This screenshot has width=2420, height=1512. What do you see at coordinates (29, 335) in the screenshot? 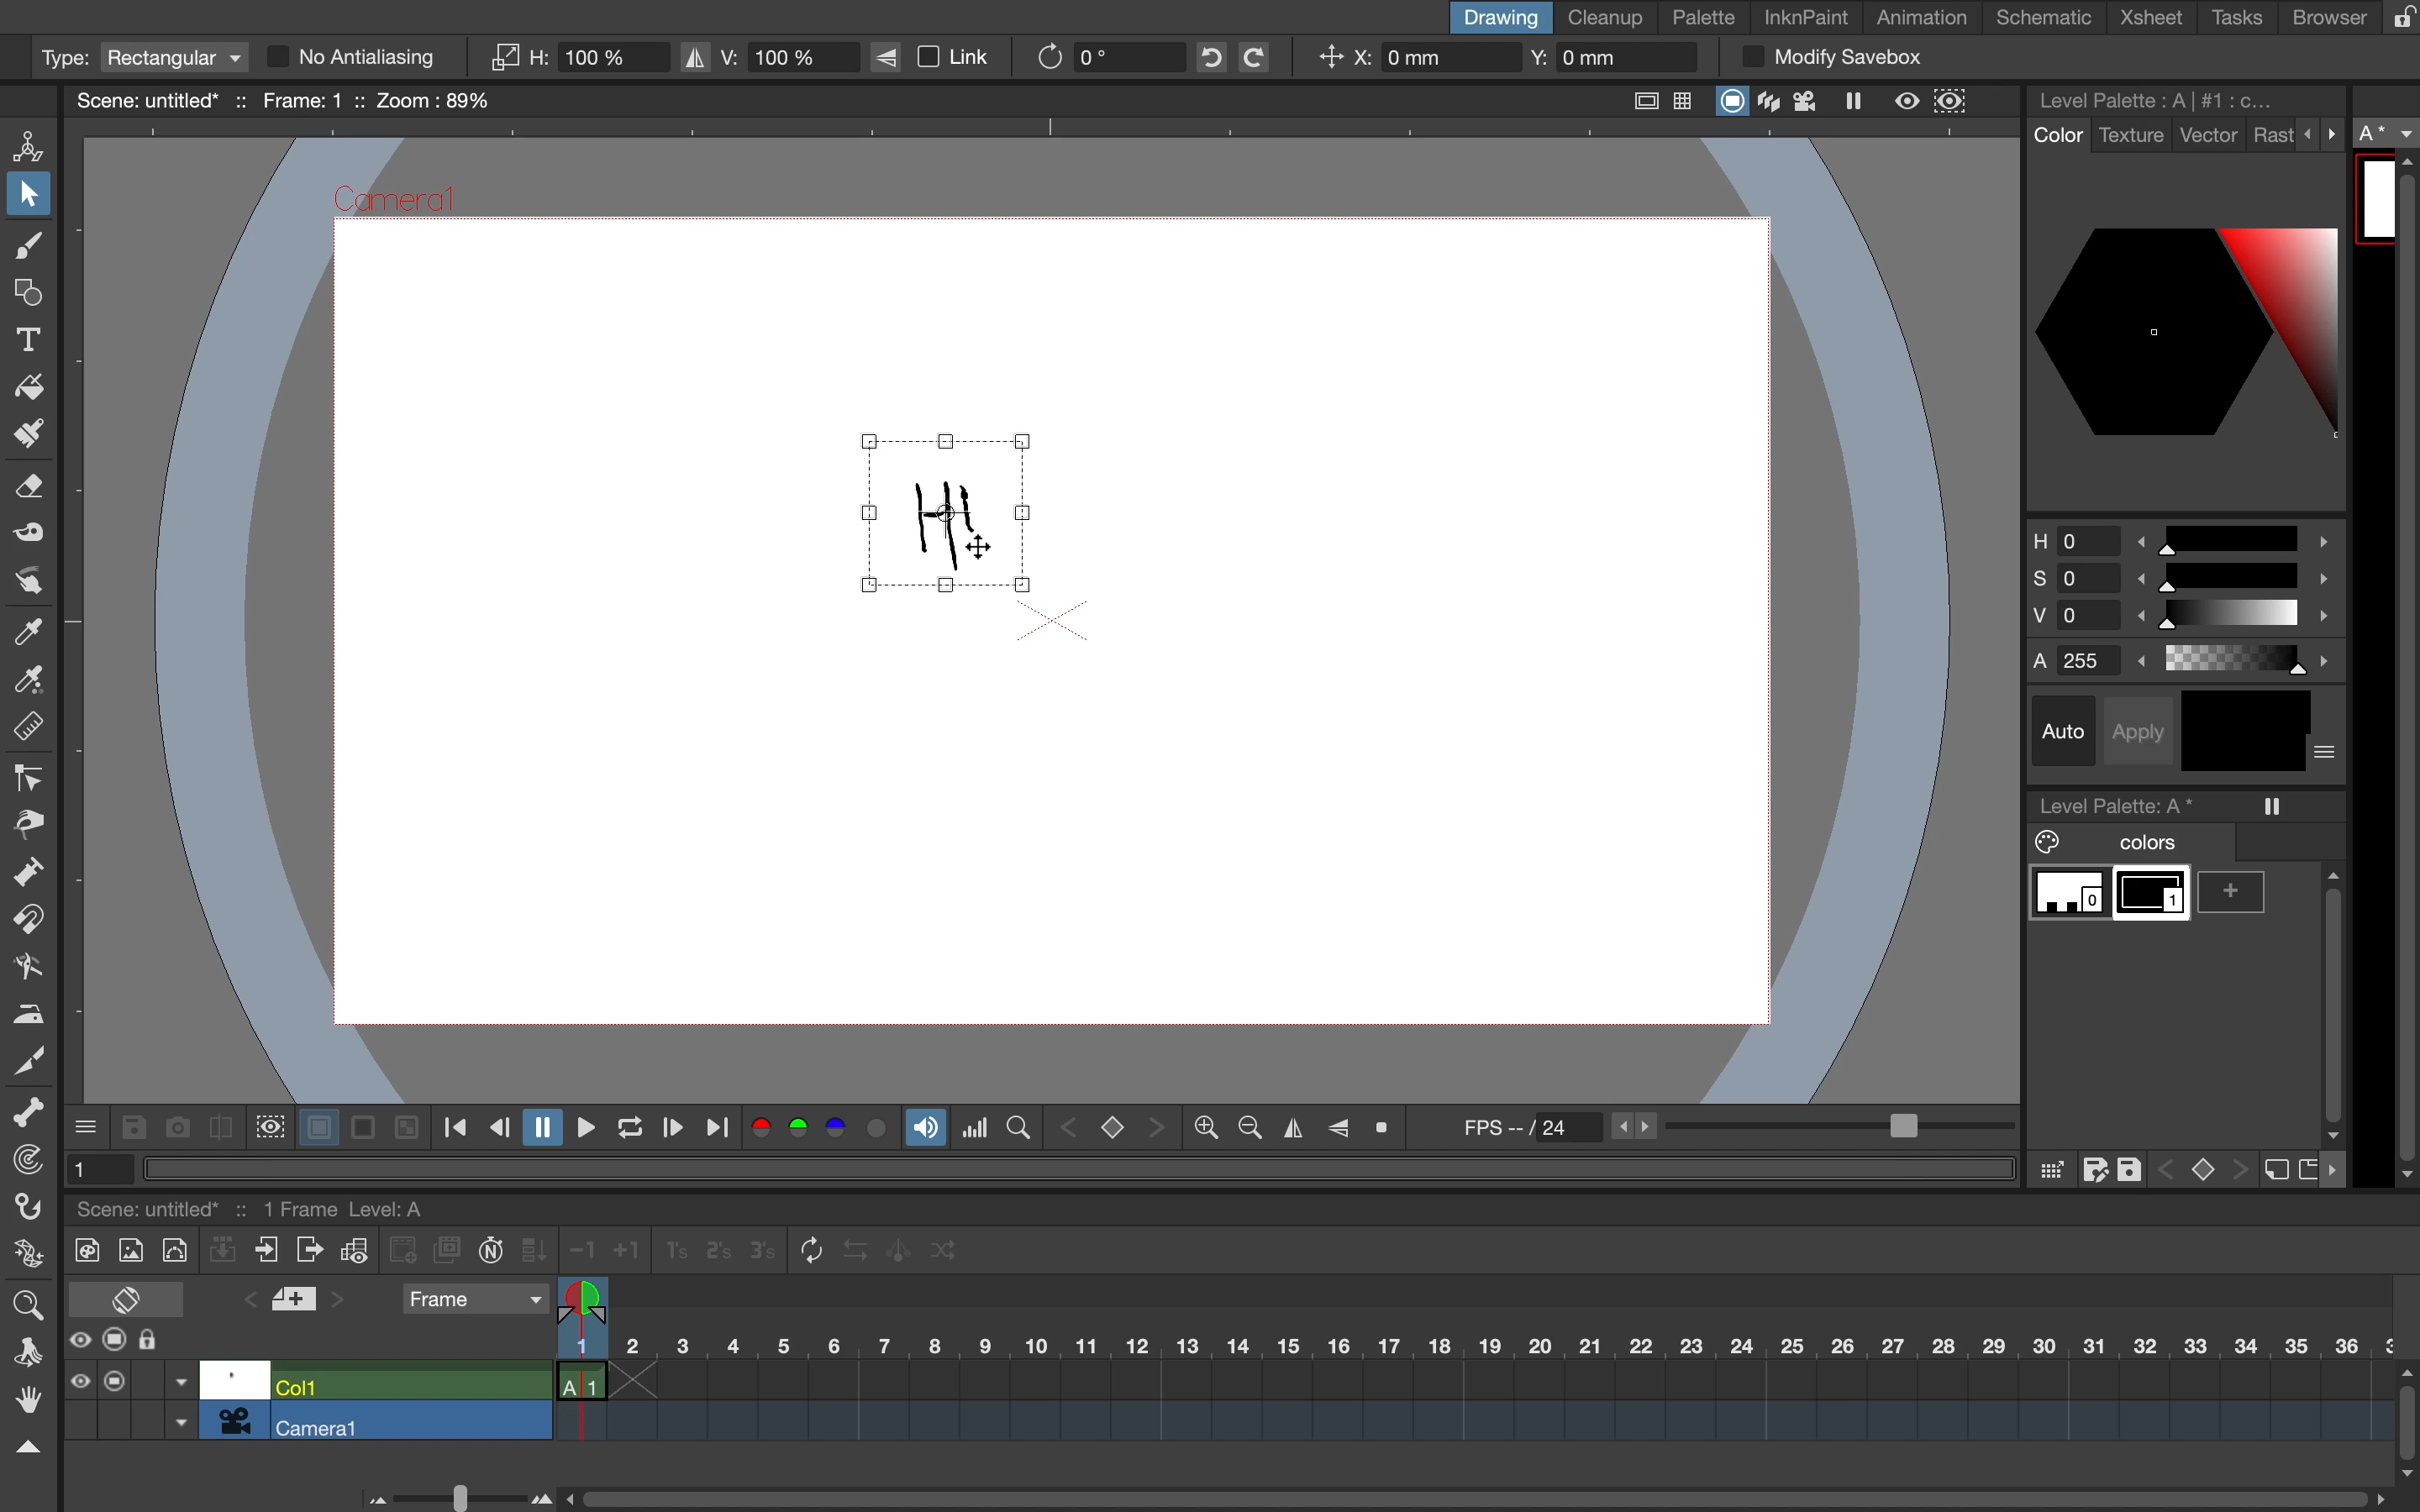
I see `type tool` at bounding box center [29, 335].